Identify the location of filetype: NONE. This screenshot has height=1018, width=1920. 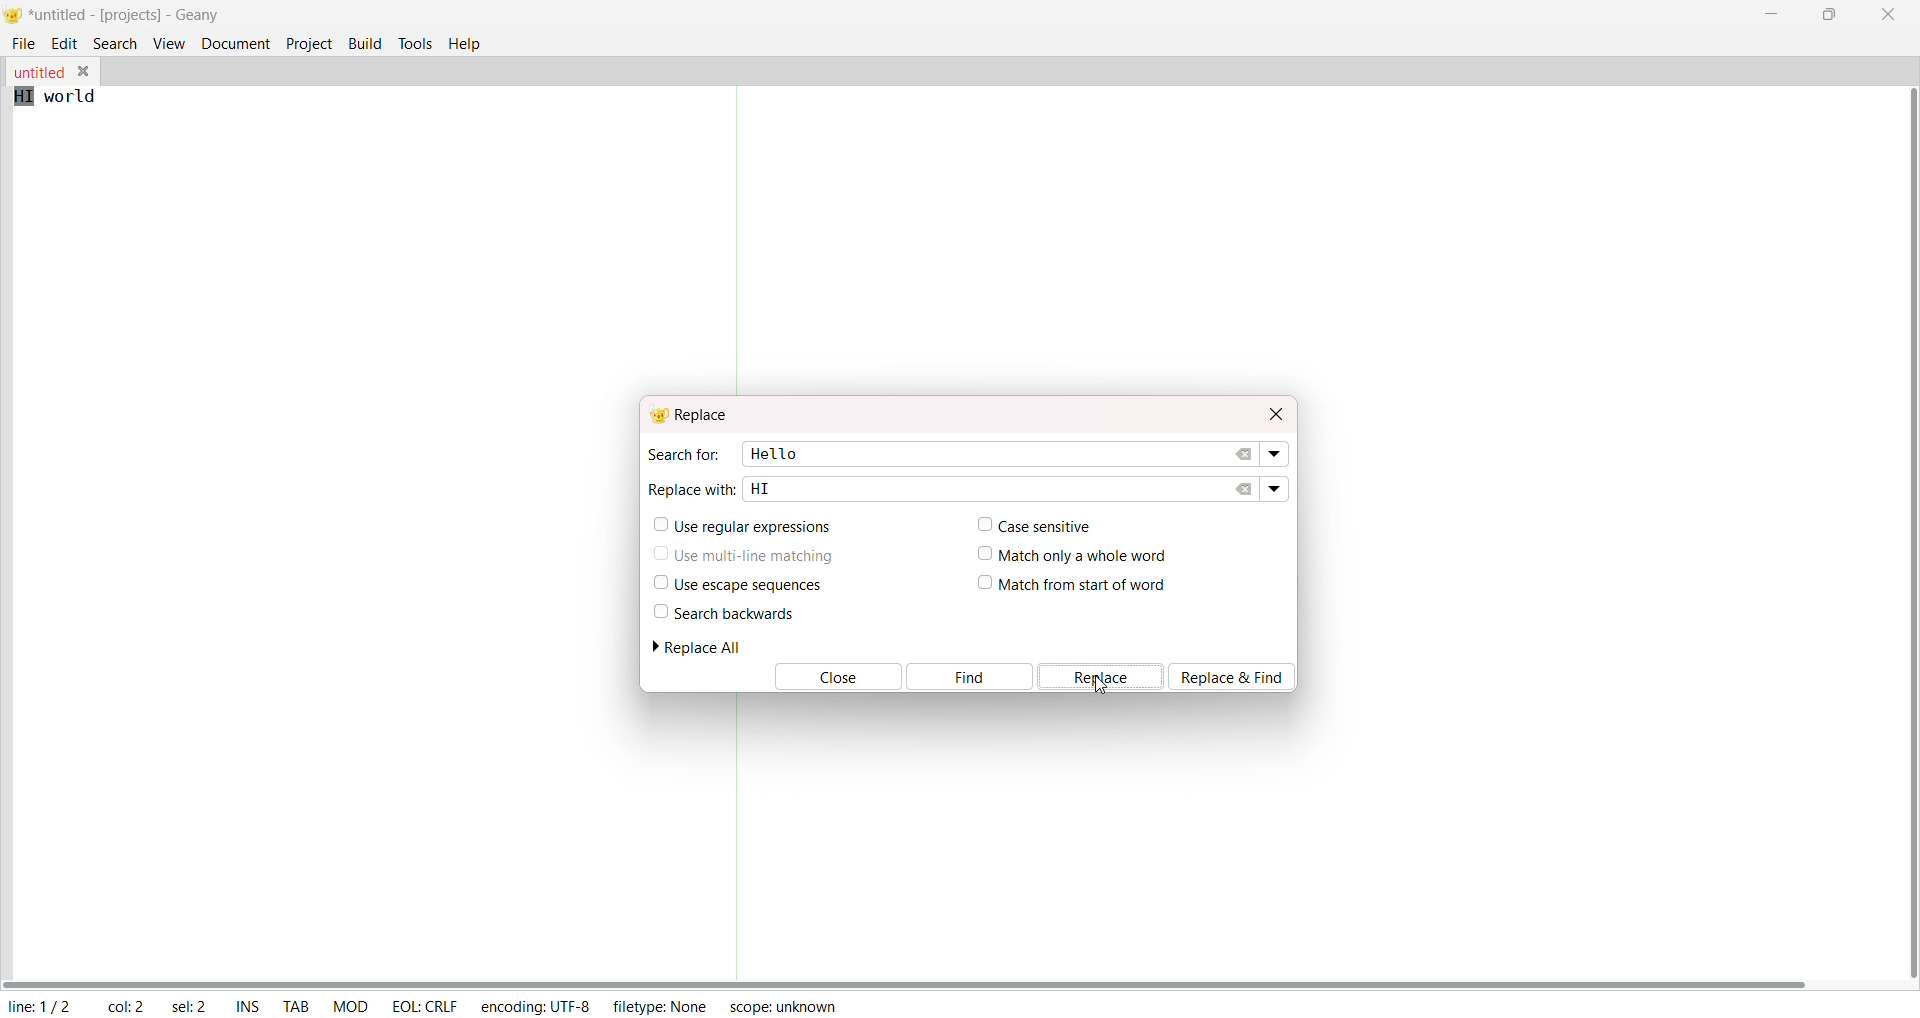
(660, 1005).